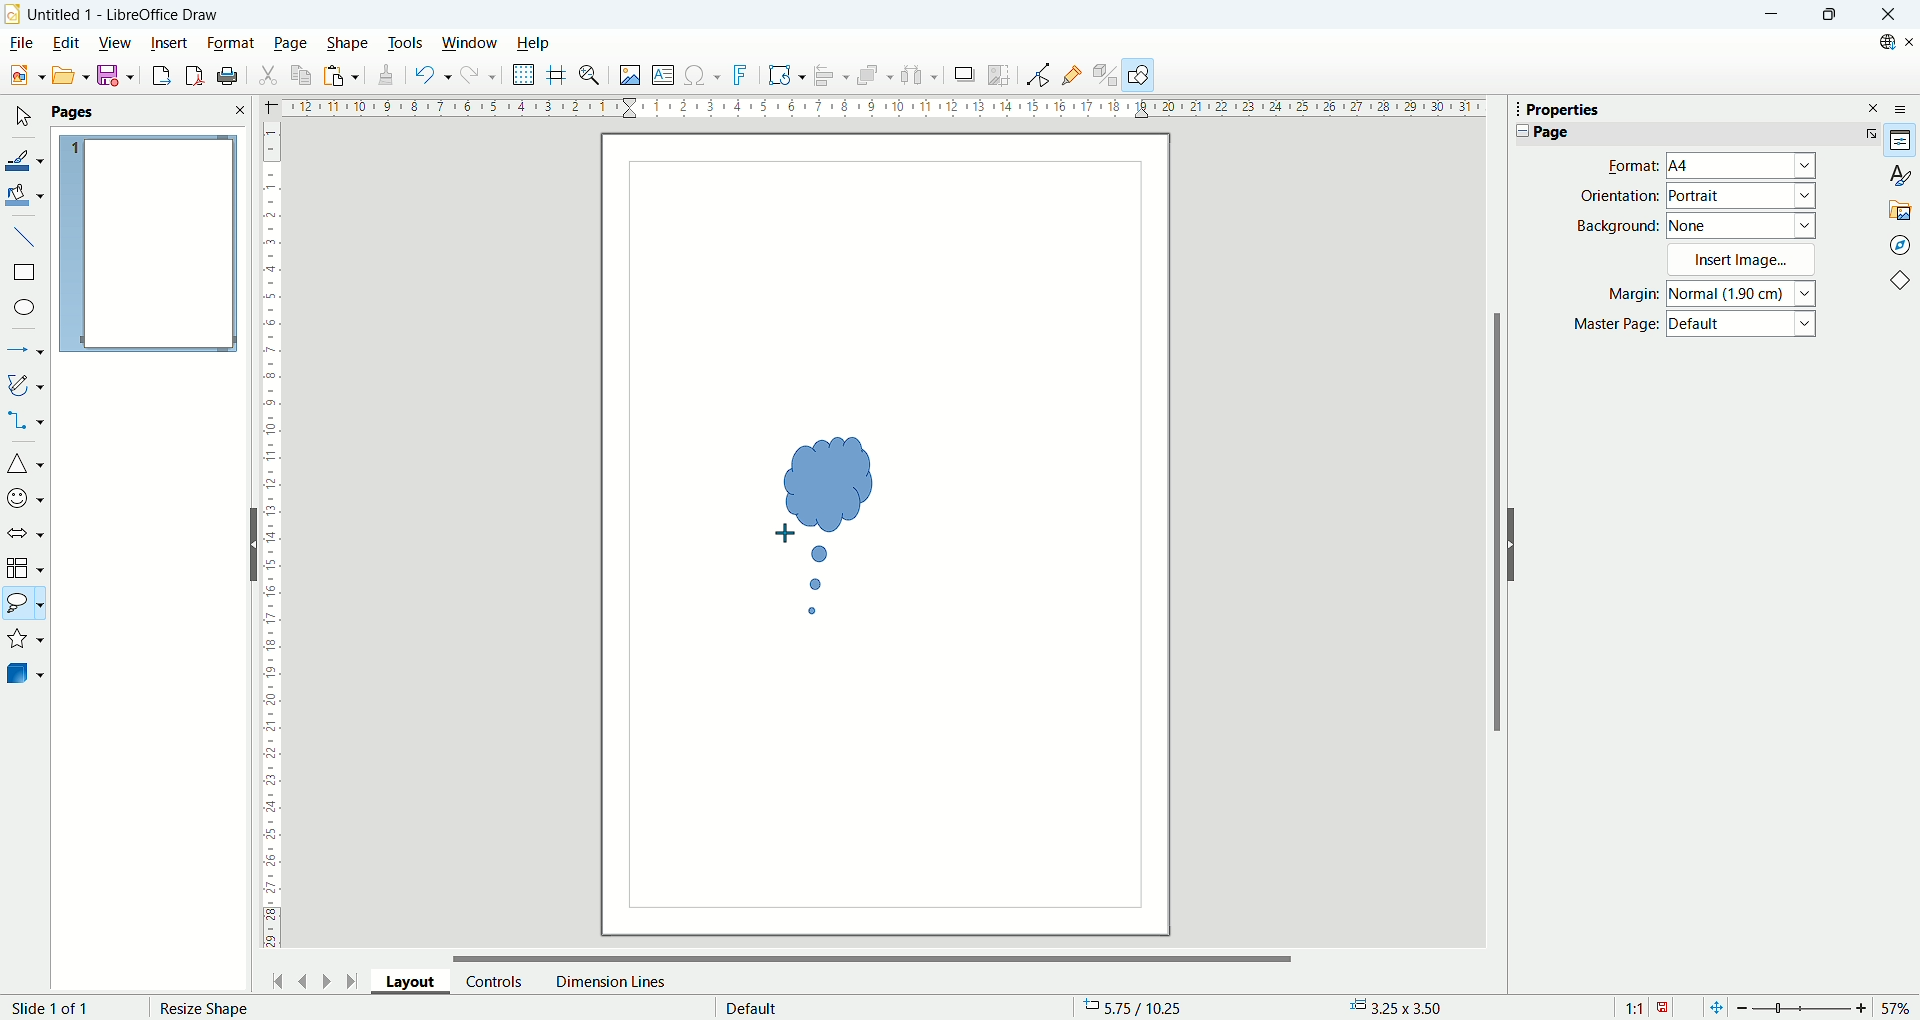 The image size is (1920, 1020). What do you see at coordinates (228, 76) in the screenshot?
I see `print` at bounding box center [228, 76].